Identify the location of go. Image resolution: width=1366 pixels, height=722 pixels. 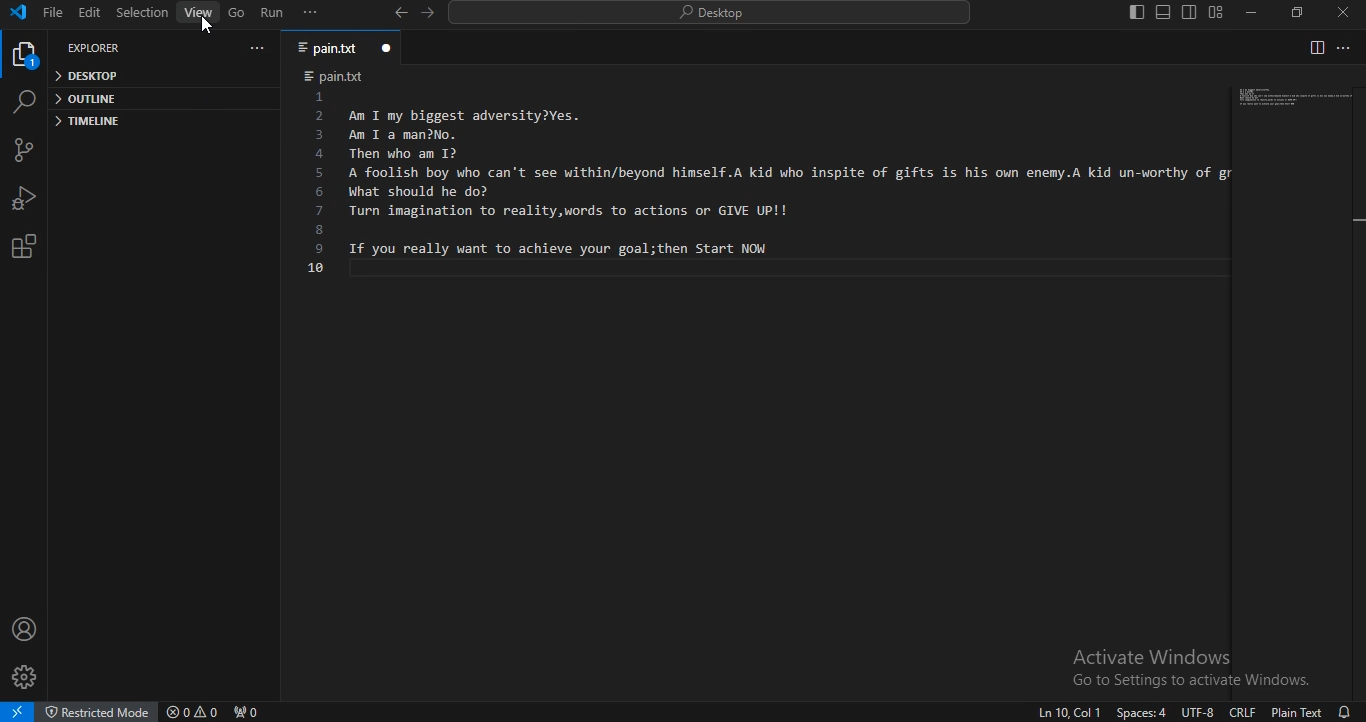
(236, 15).